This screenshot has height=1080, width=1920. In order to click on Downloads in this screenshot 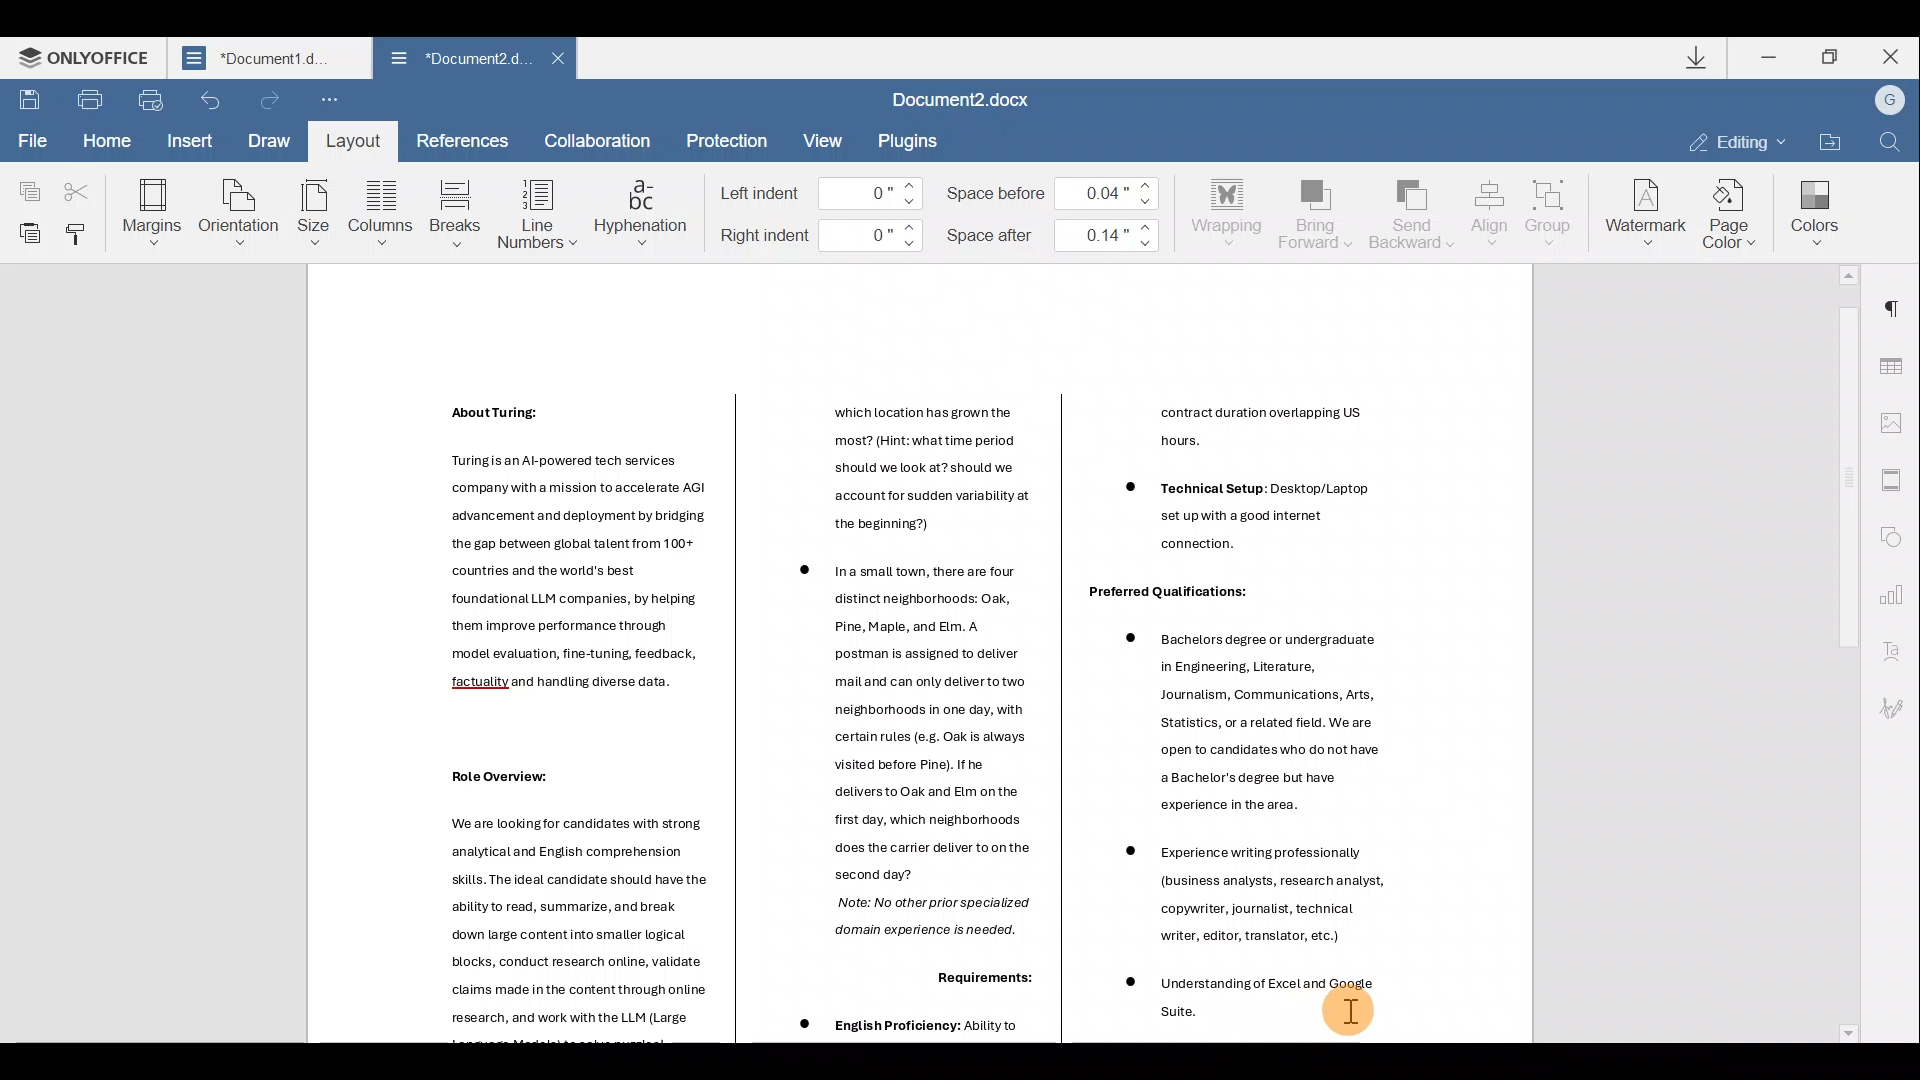, I will do `click(1699, 60)`.